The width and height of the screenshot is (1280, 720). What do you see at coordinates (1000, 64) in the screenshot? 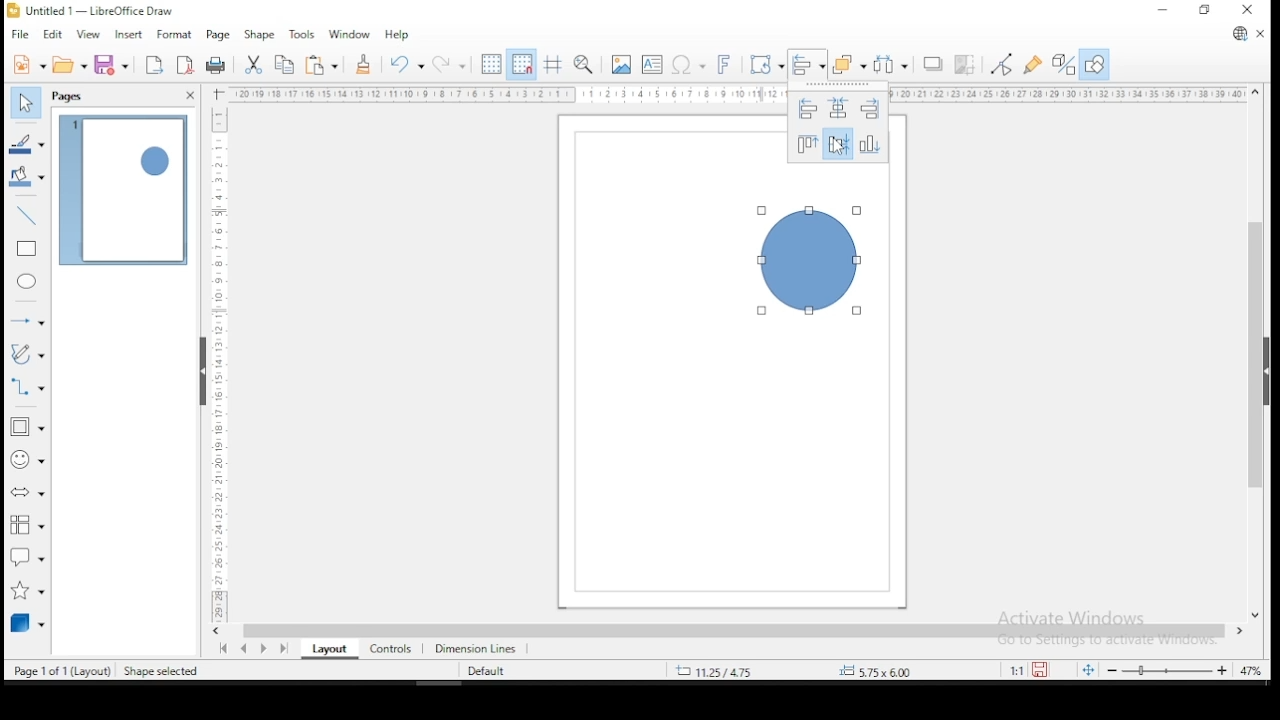
I see `toggle point edit mode` at bounding box center [1000, 64].